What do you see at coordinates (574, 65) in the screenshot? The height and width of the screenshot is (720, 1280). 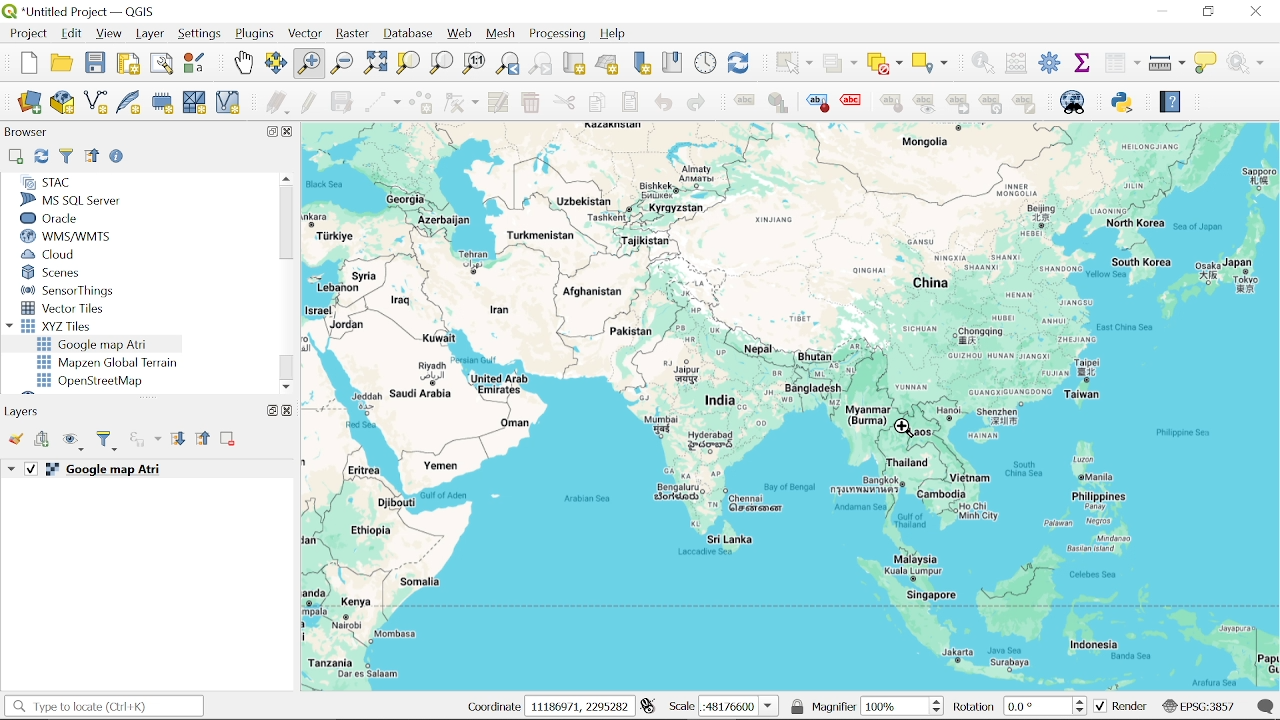 I see `New map view` at bounding box center [574, 65].